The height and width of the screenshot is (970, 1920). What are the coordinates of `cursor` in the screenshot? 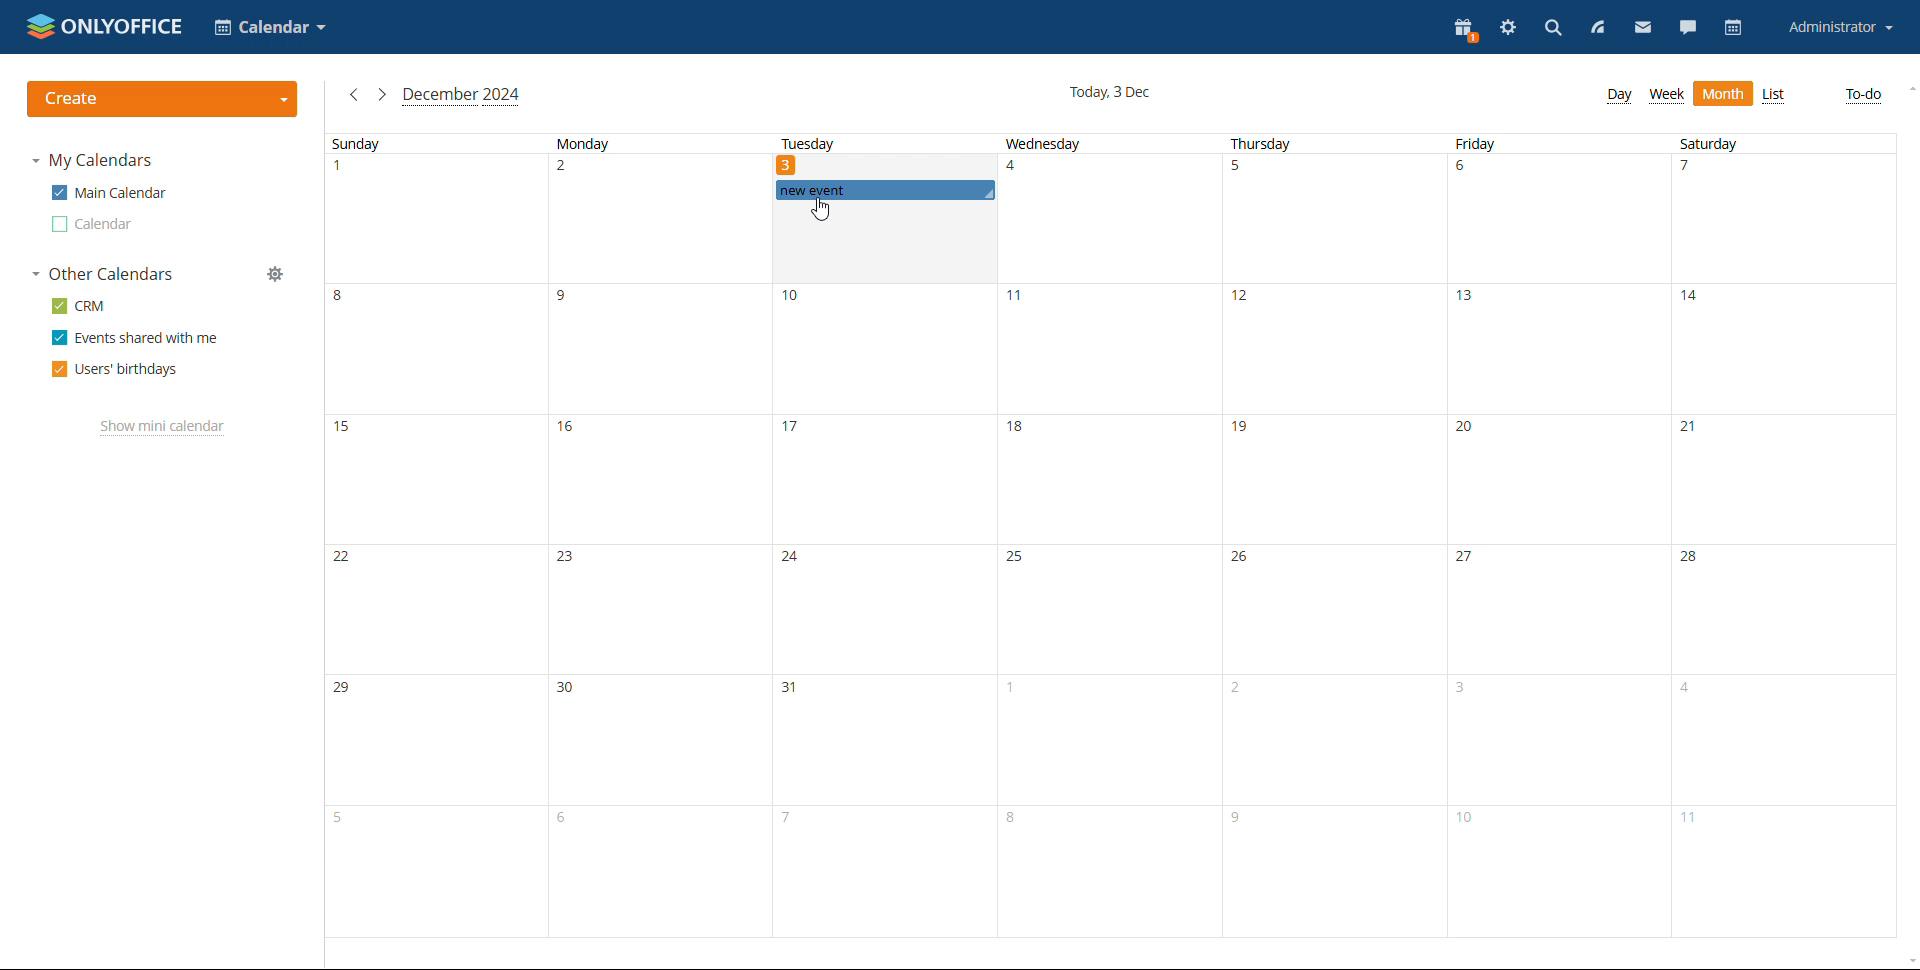 It's located at (826, 209).